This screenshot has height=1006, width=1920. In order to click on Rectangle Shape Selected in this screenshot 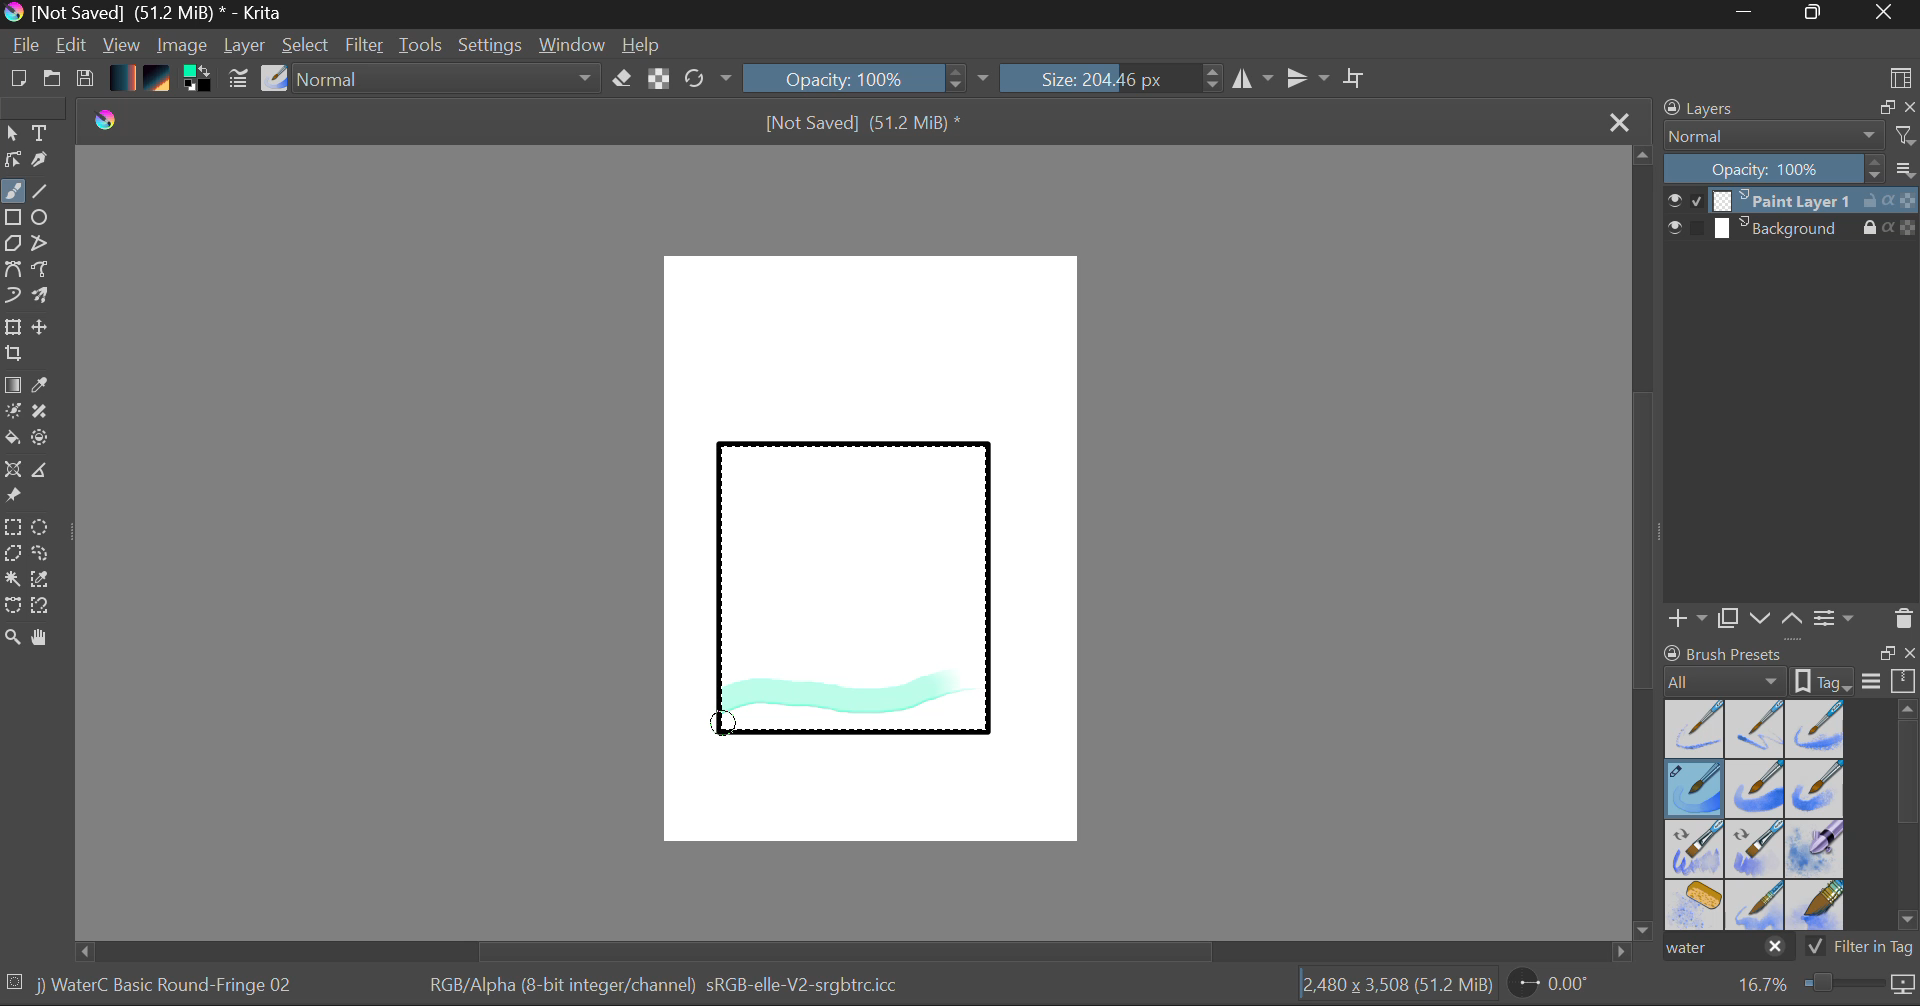, I will do `click(856, 608)`.